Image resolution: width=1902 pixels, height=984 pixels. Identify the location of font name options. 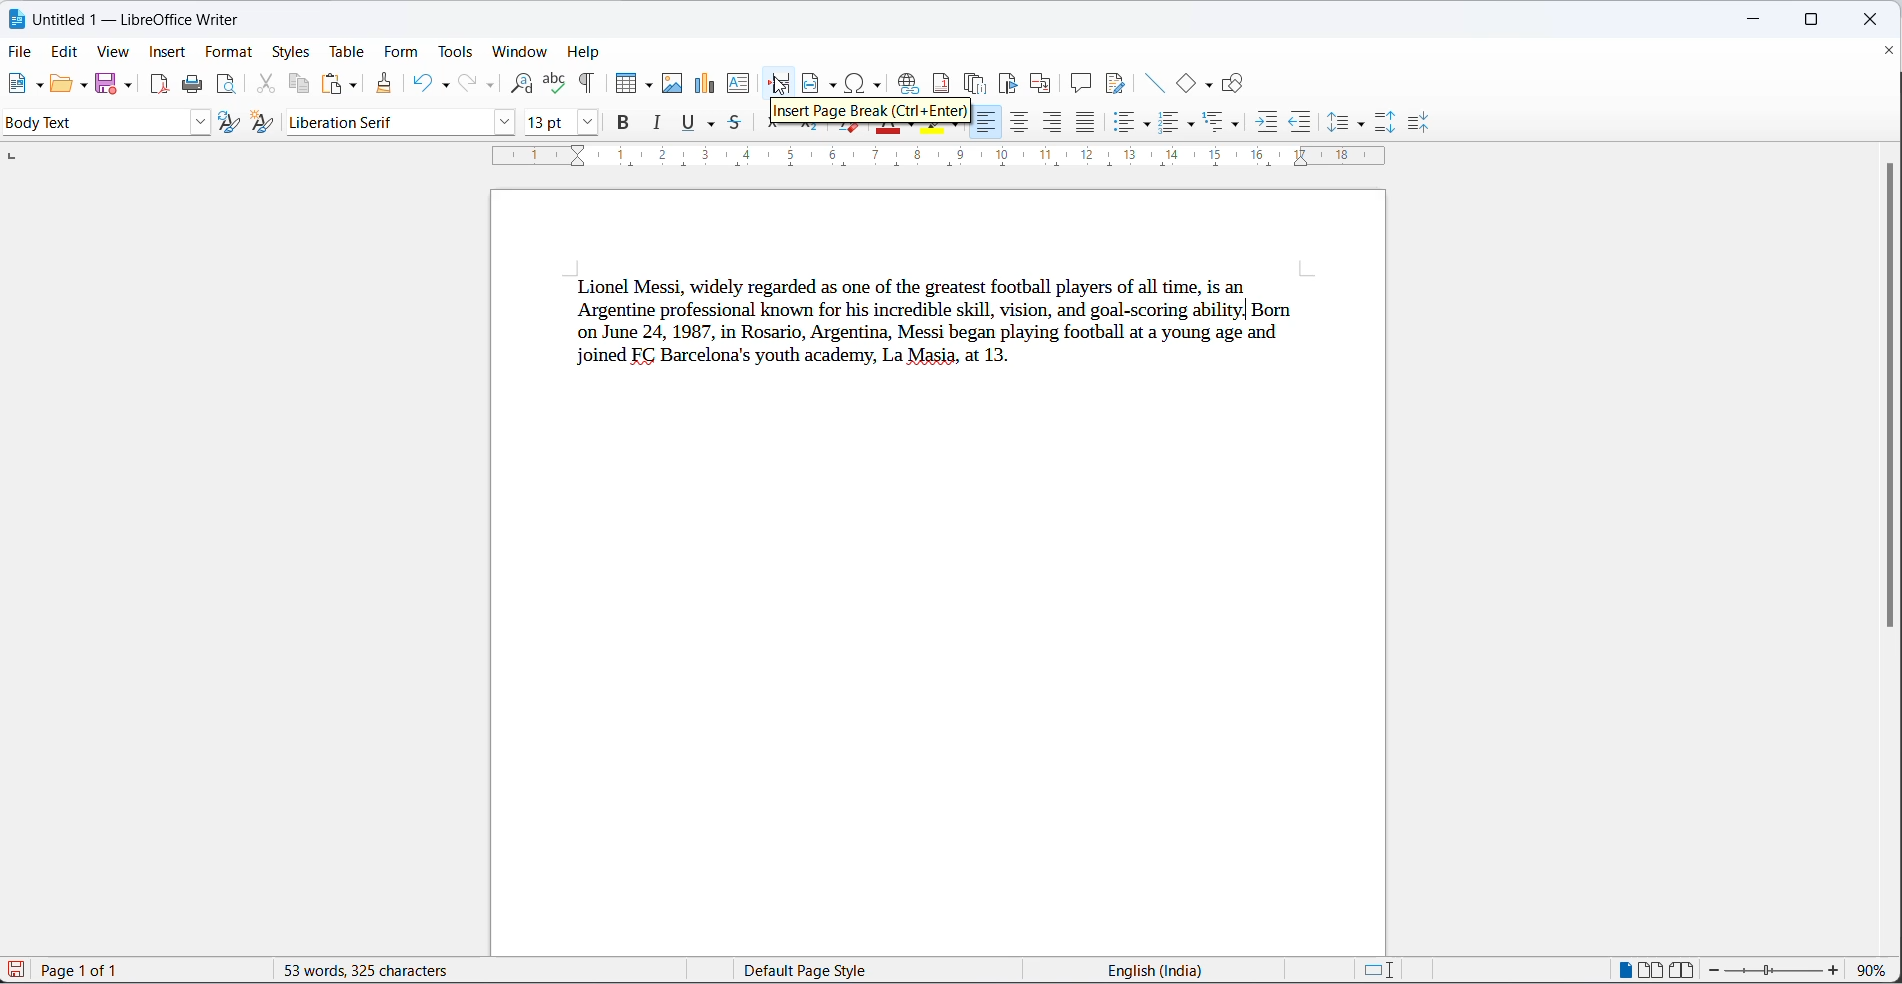
(503, 124).